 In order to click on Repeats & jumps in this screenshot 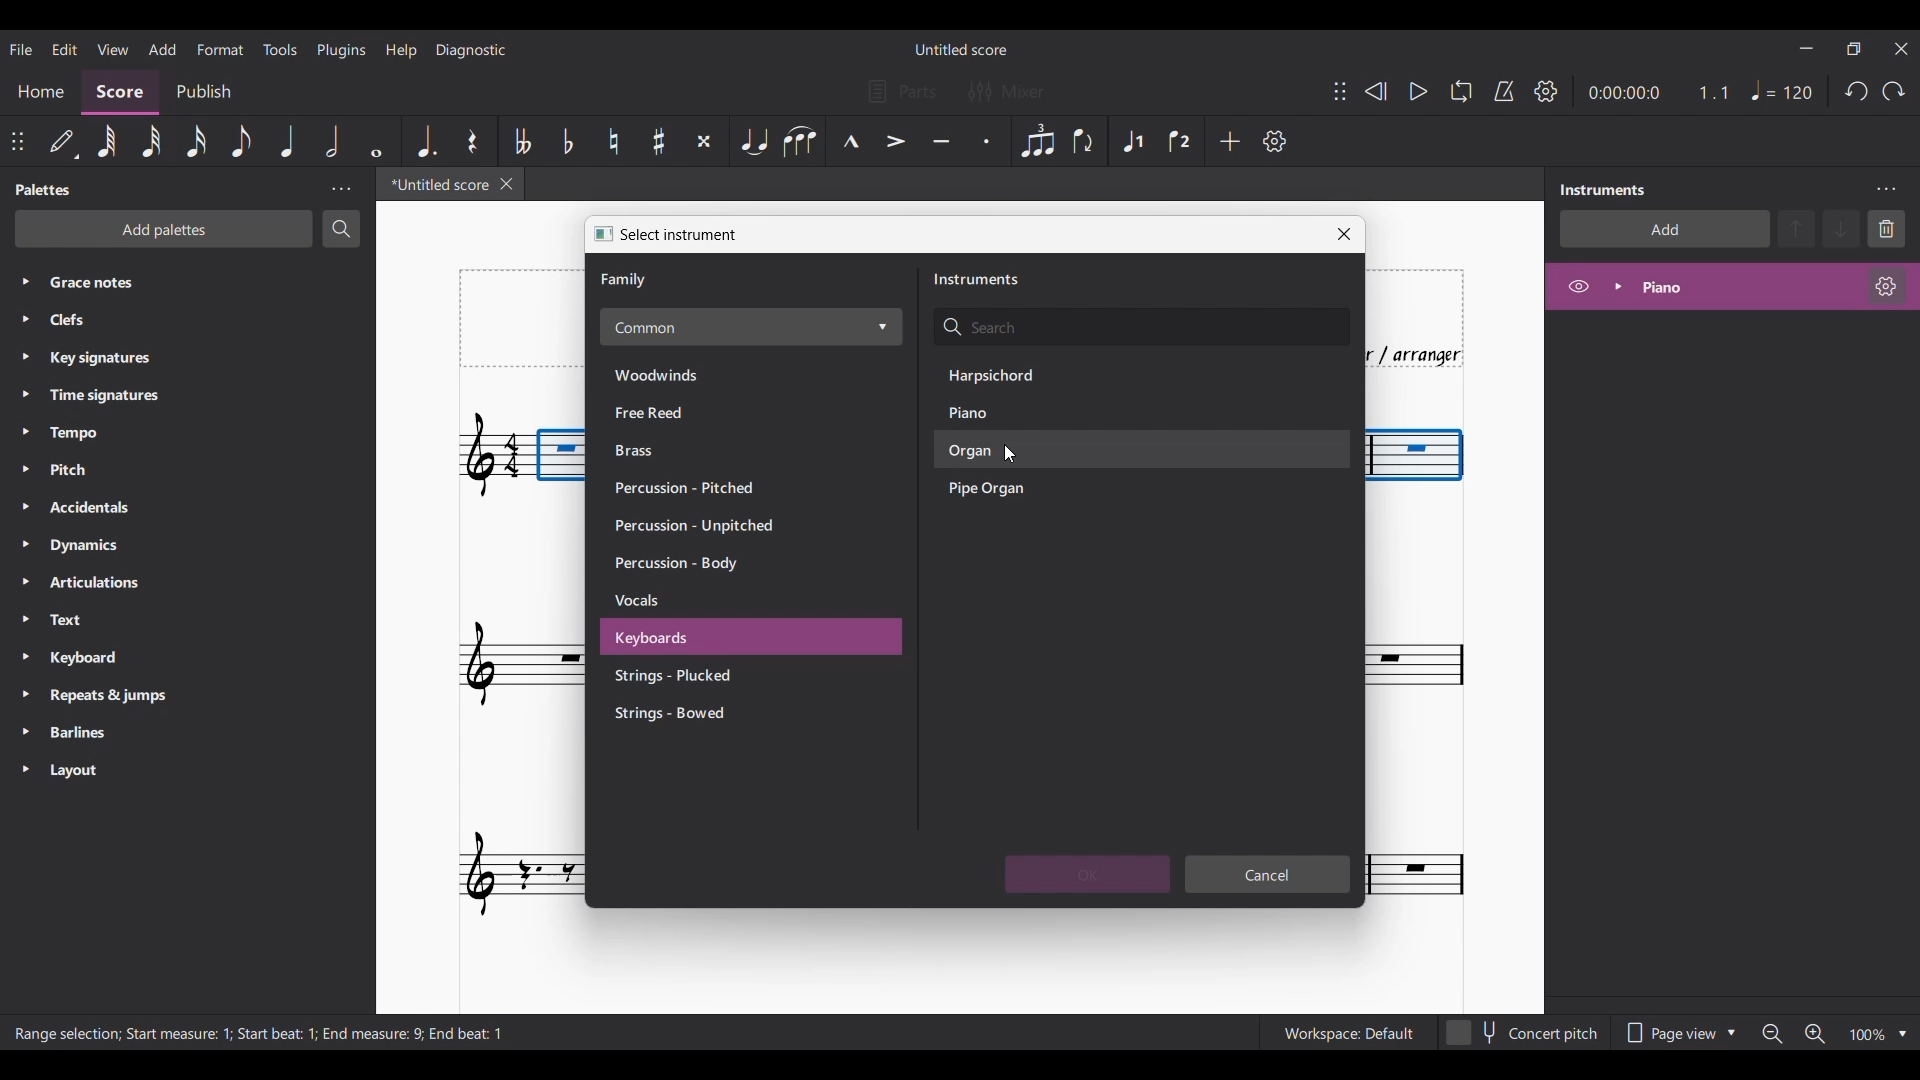, I will do `click(118, 695)`.